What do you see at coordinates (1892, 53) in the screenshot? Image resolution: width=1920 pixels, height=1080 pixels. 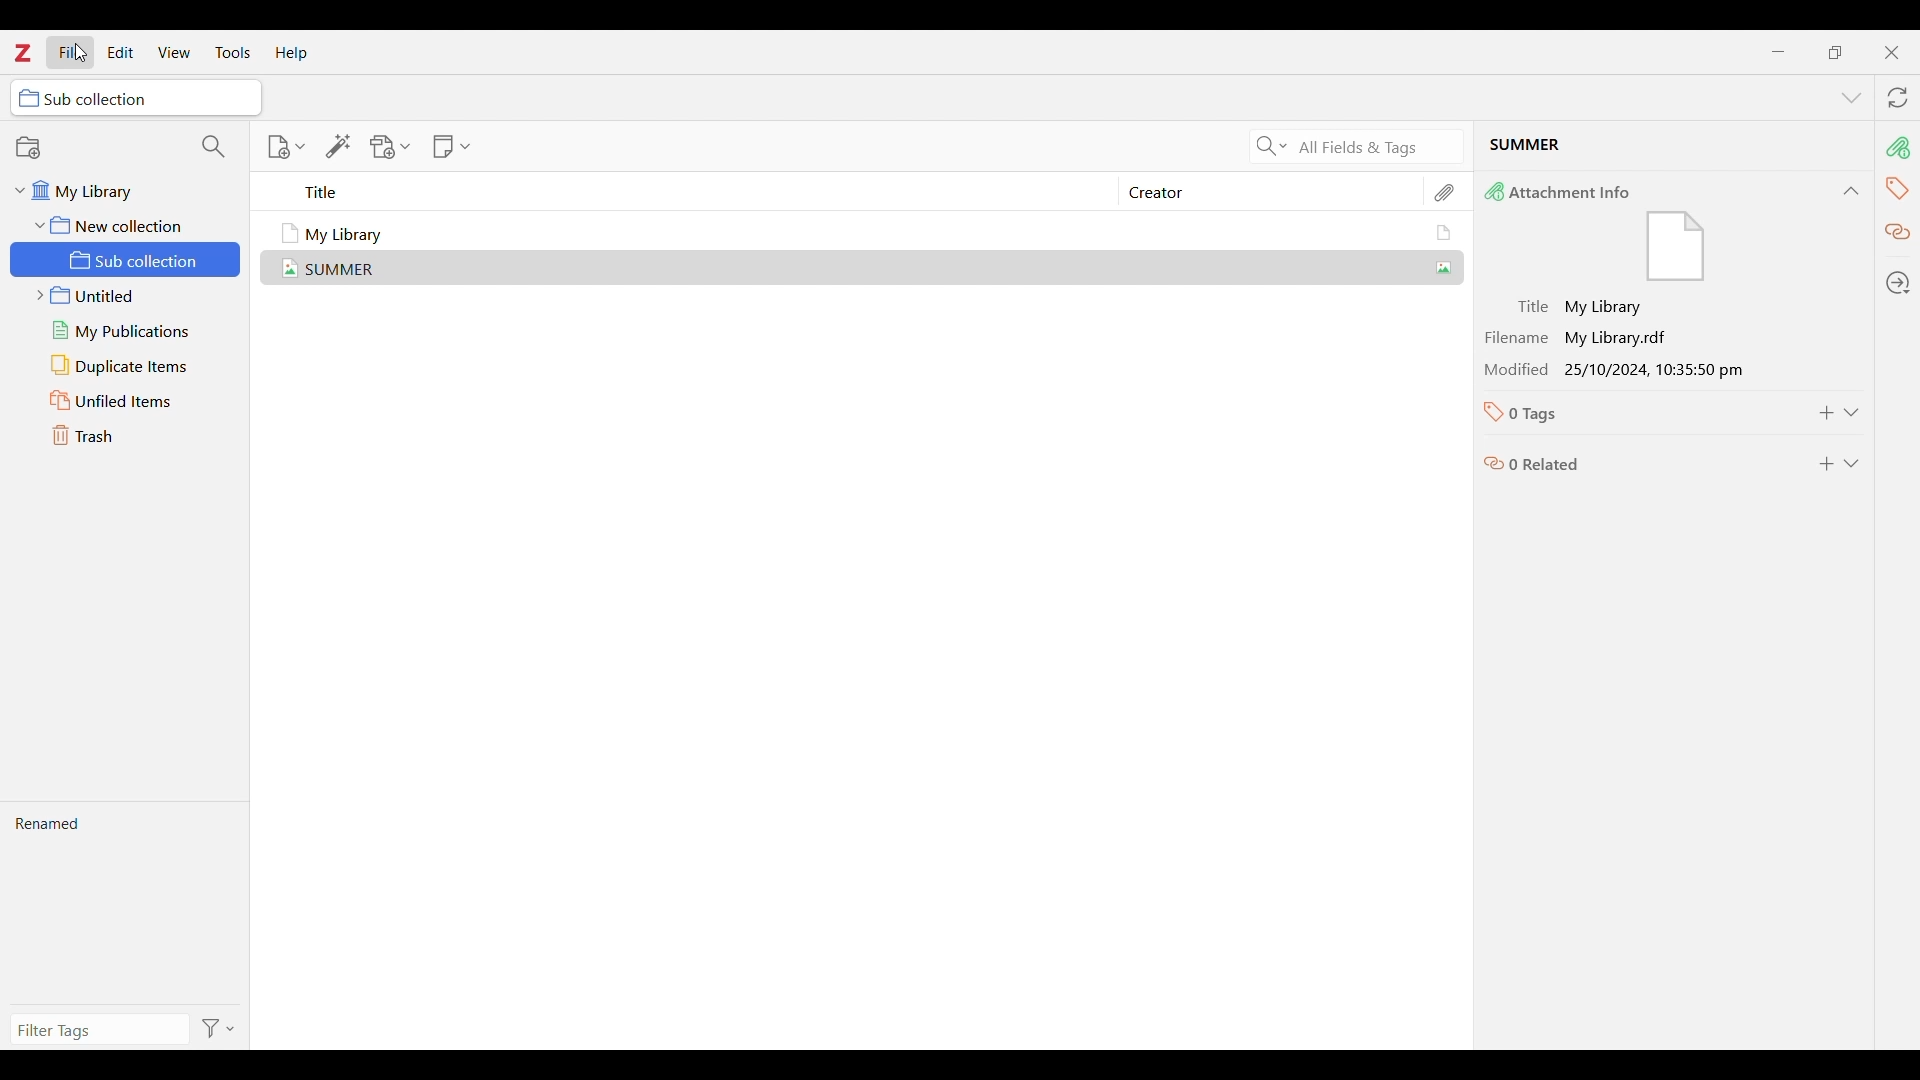 I see `Close ` at bounding box center [1892, 53].